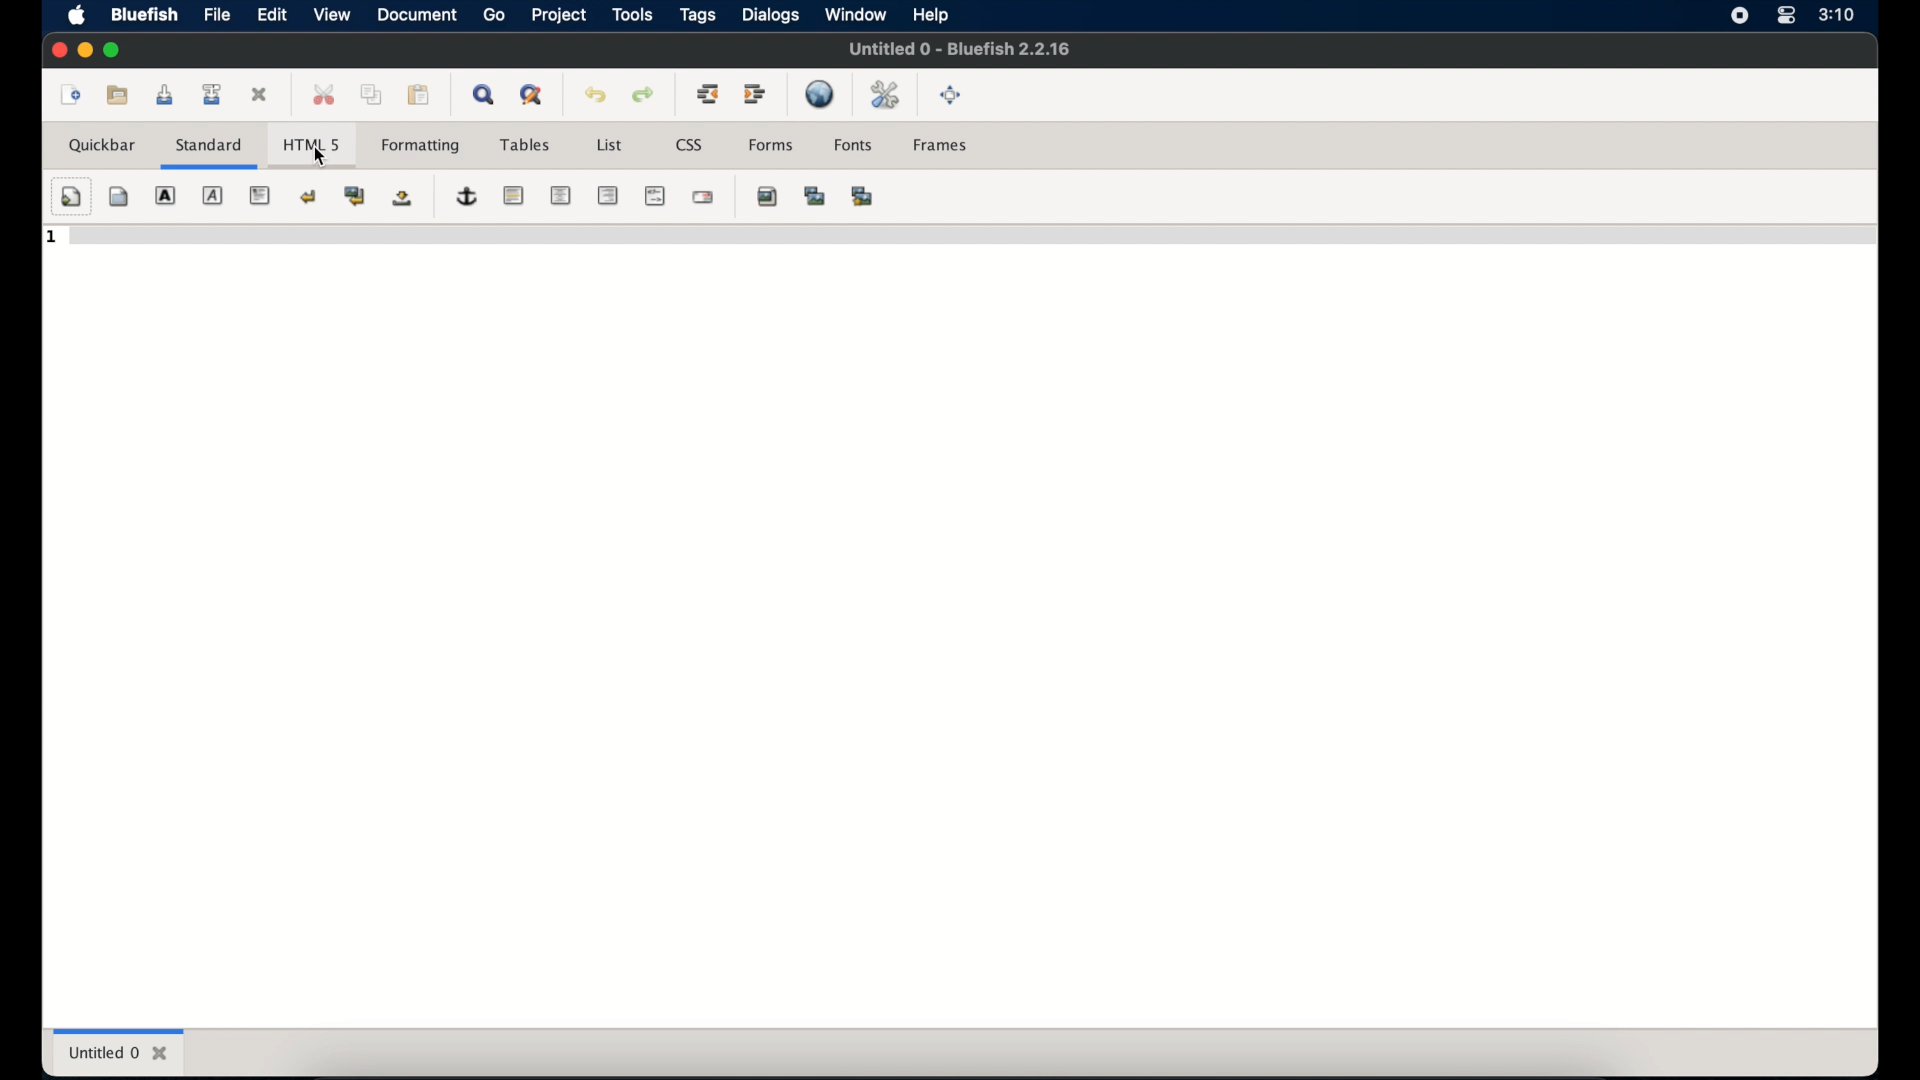  Describe the element at coordinates (770, 145) in the screenshot. I see `forms` at that location.